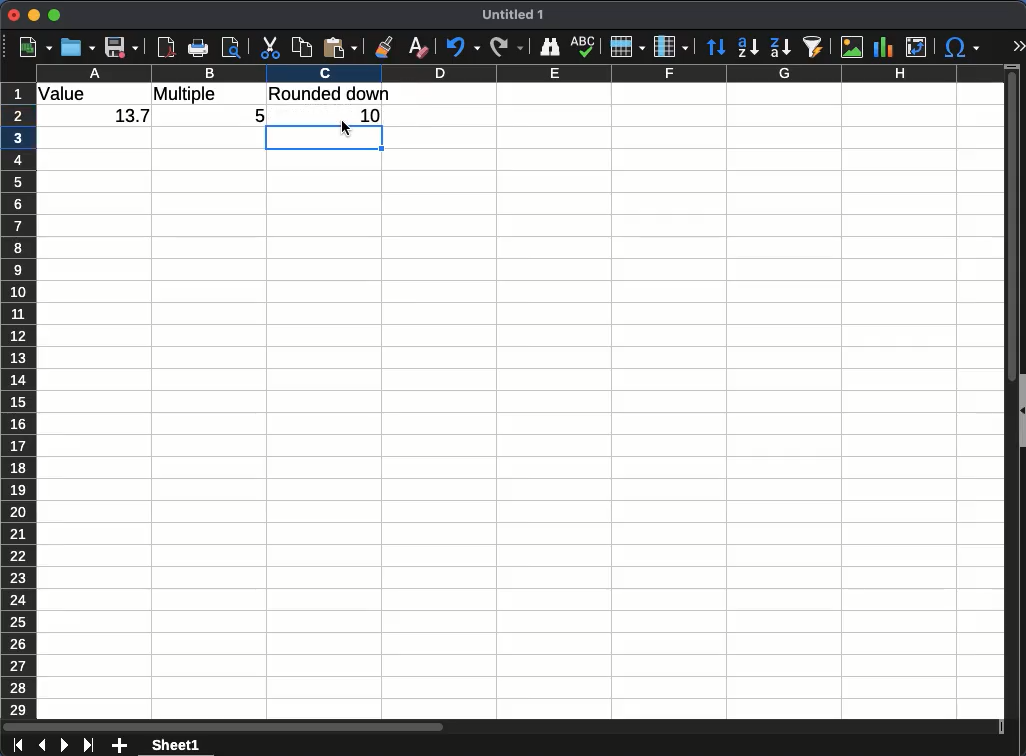  What do you see at coordinates (585, 46) in the screenshot?
I see `spell check` at bounding box center [585, 46].